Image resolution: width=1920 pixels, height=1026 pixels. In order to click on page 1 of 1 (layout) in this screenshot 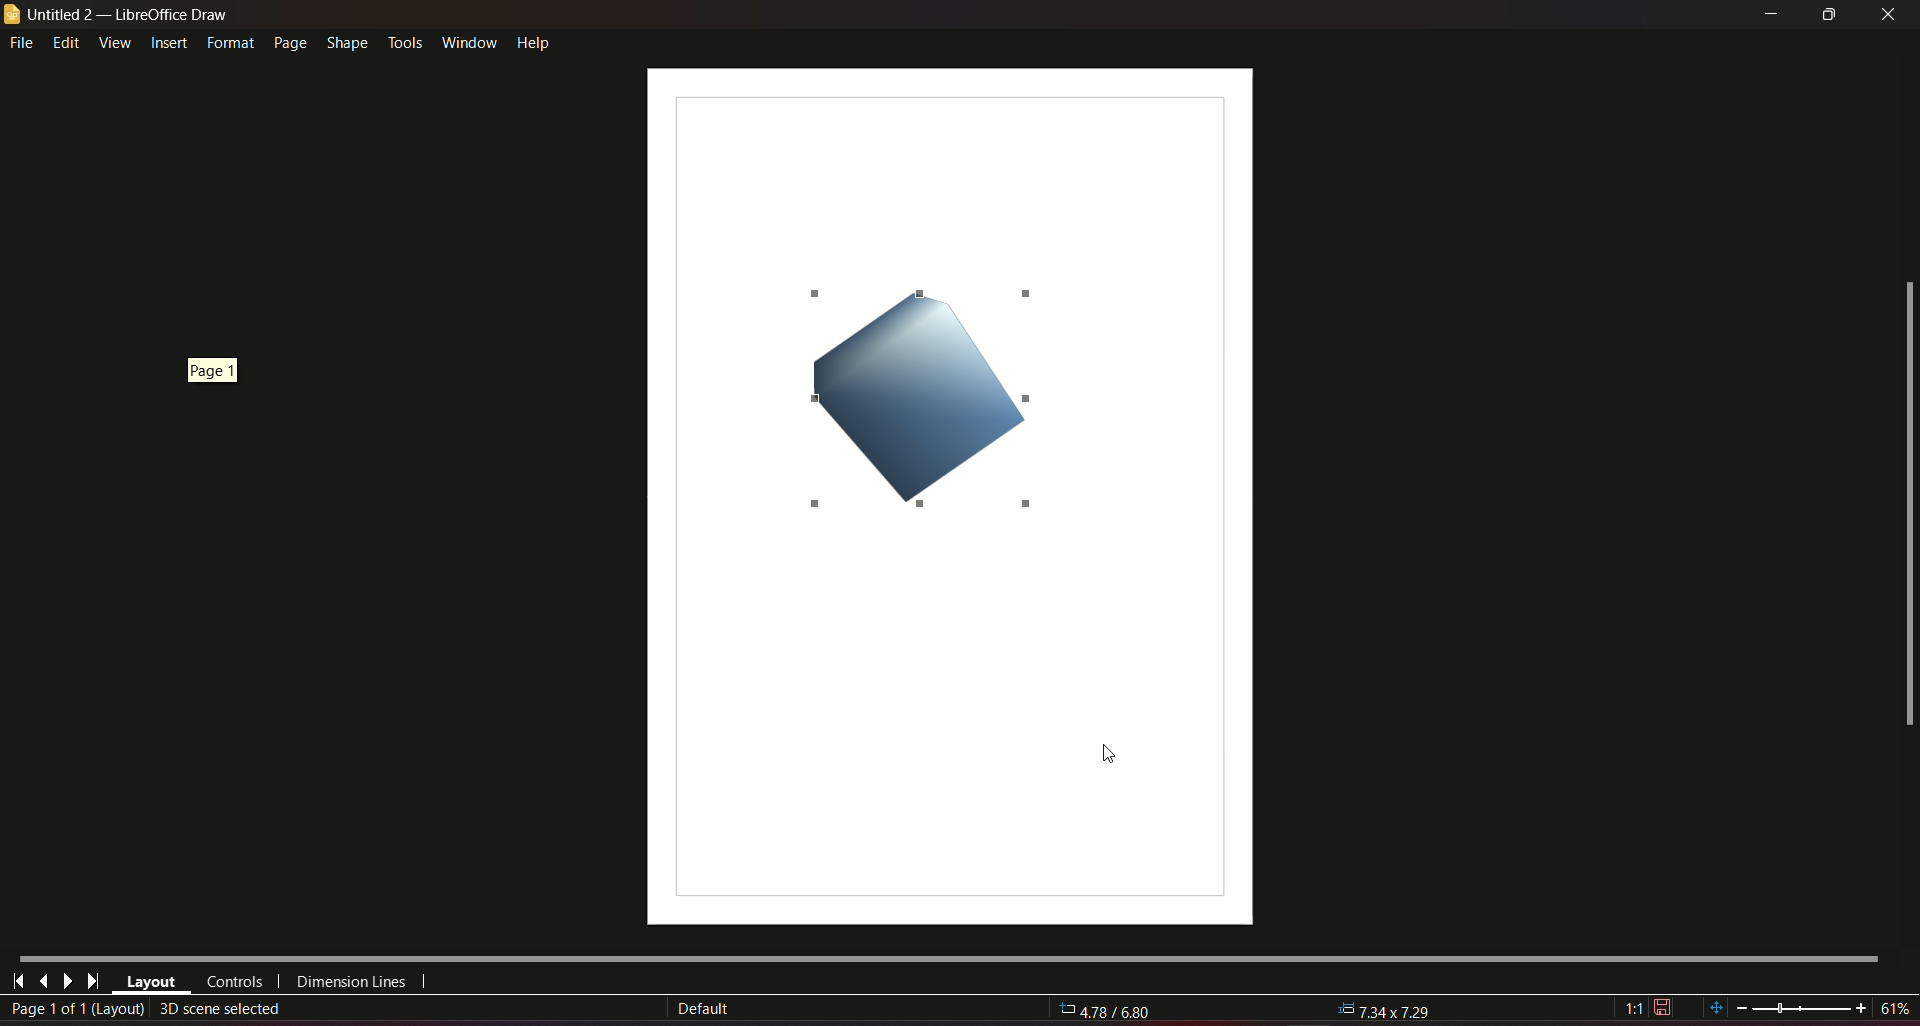, I will do `click(76, 1010)`.